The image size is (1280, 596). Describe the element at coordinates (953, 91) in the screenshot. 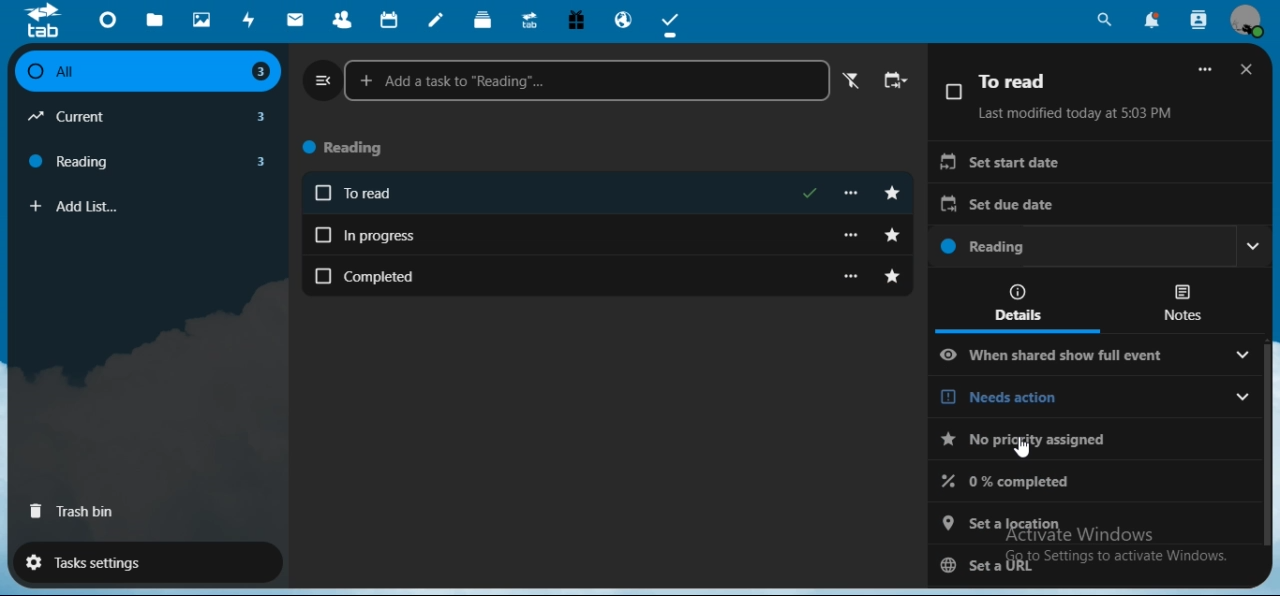

I see `Checkbox` at that location.